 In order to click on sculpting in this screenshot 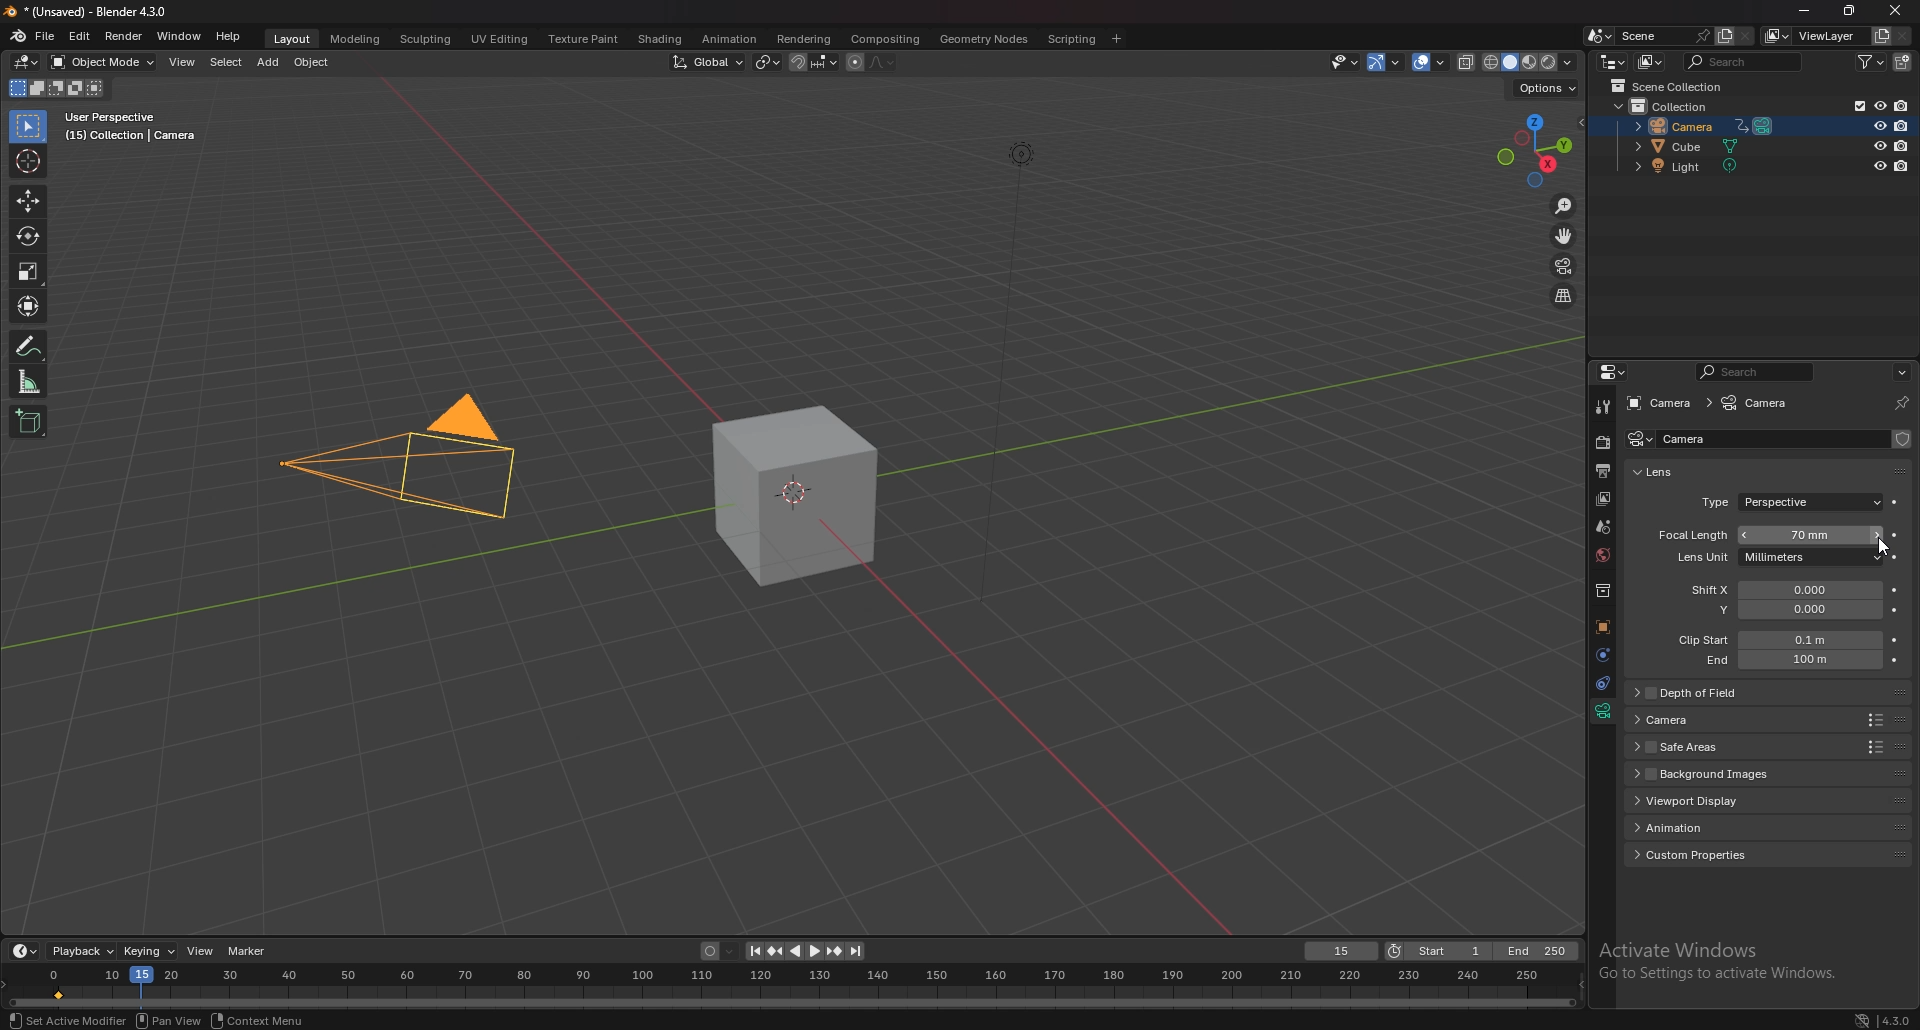, I will do `click(425, 40)`.